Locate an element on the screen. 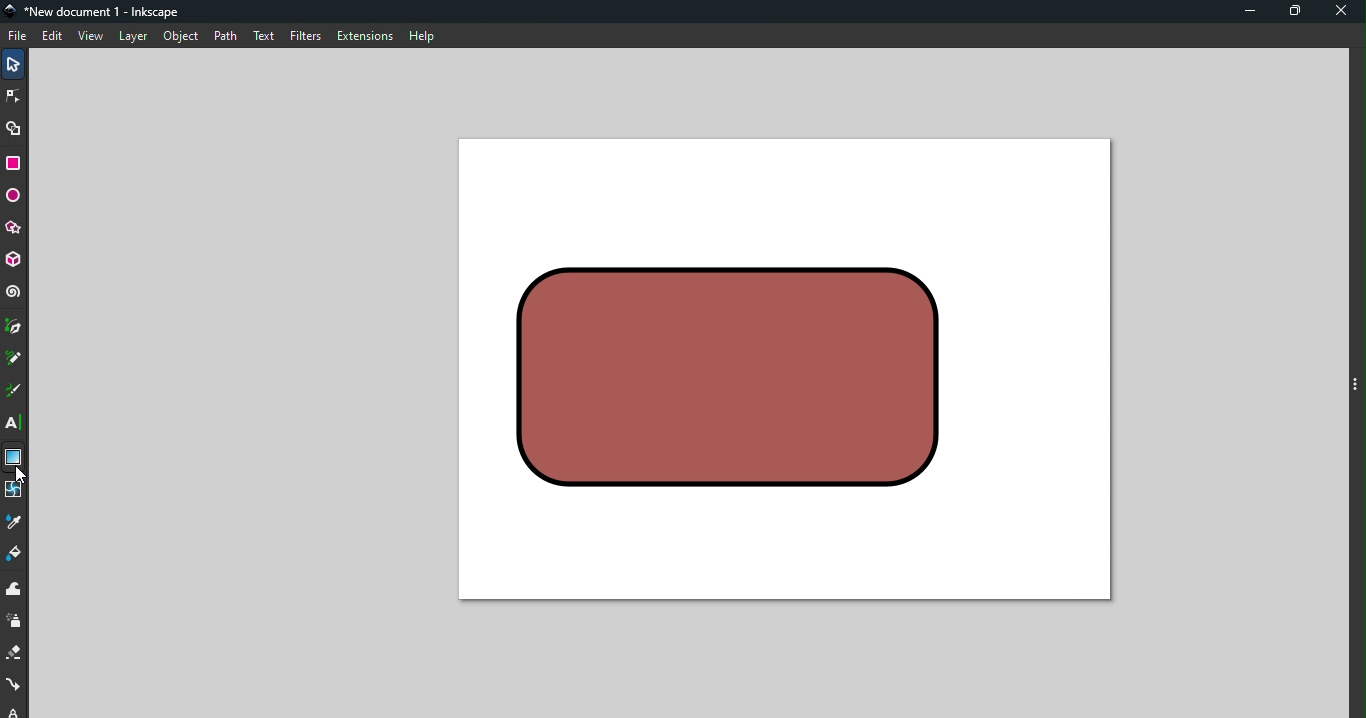 The image size is (1366, 718). Canvas is located at coordinates (783, 369).